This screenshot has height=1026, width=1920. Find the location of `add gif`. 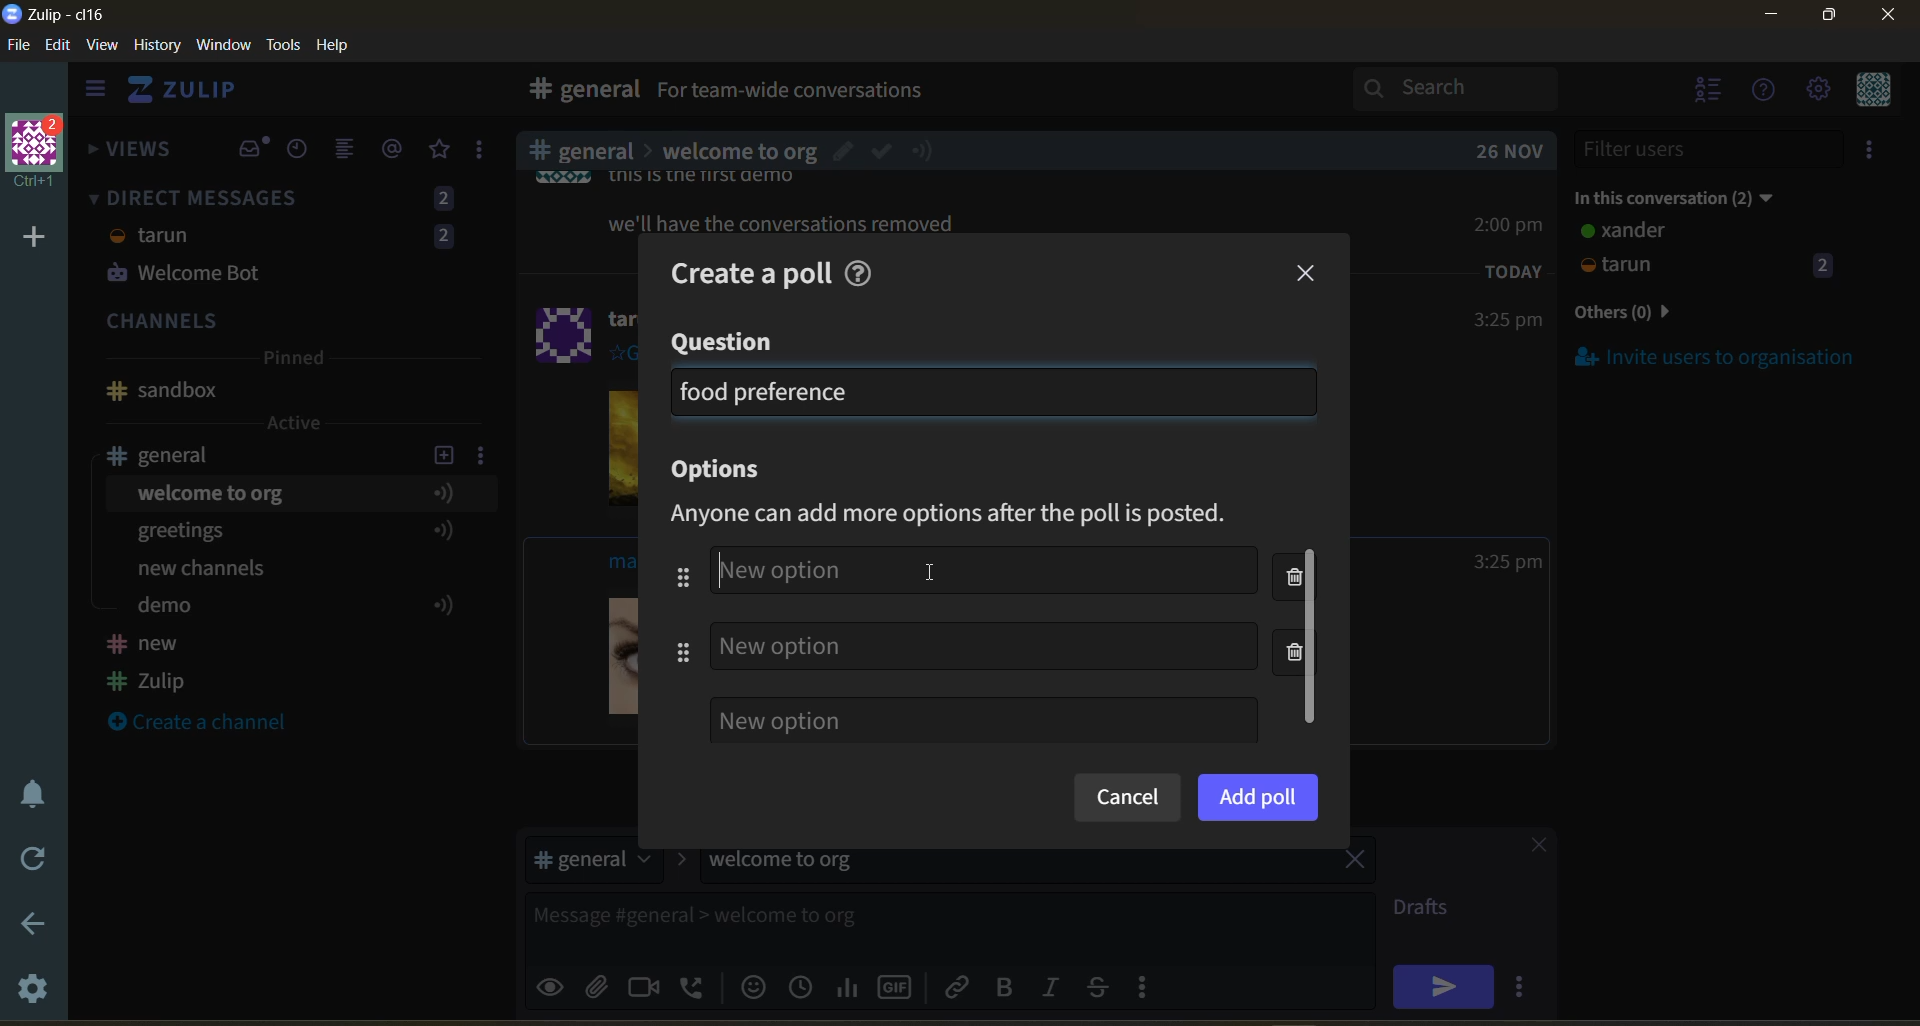

add gif is located at coordinates (899, 985).